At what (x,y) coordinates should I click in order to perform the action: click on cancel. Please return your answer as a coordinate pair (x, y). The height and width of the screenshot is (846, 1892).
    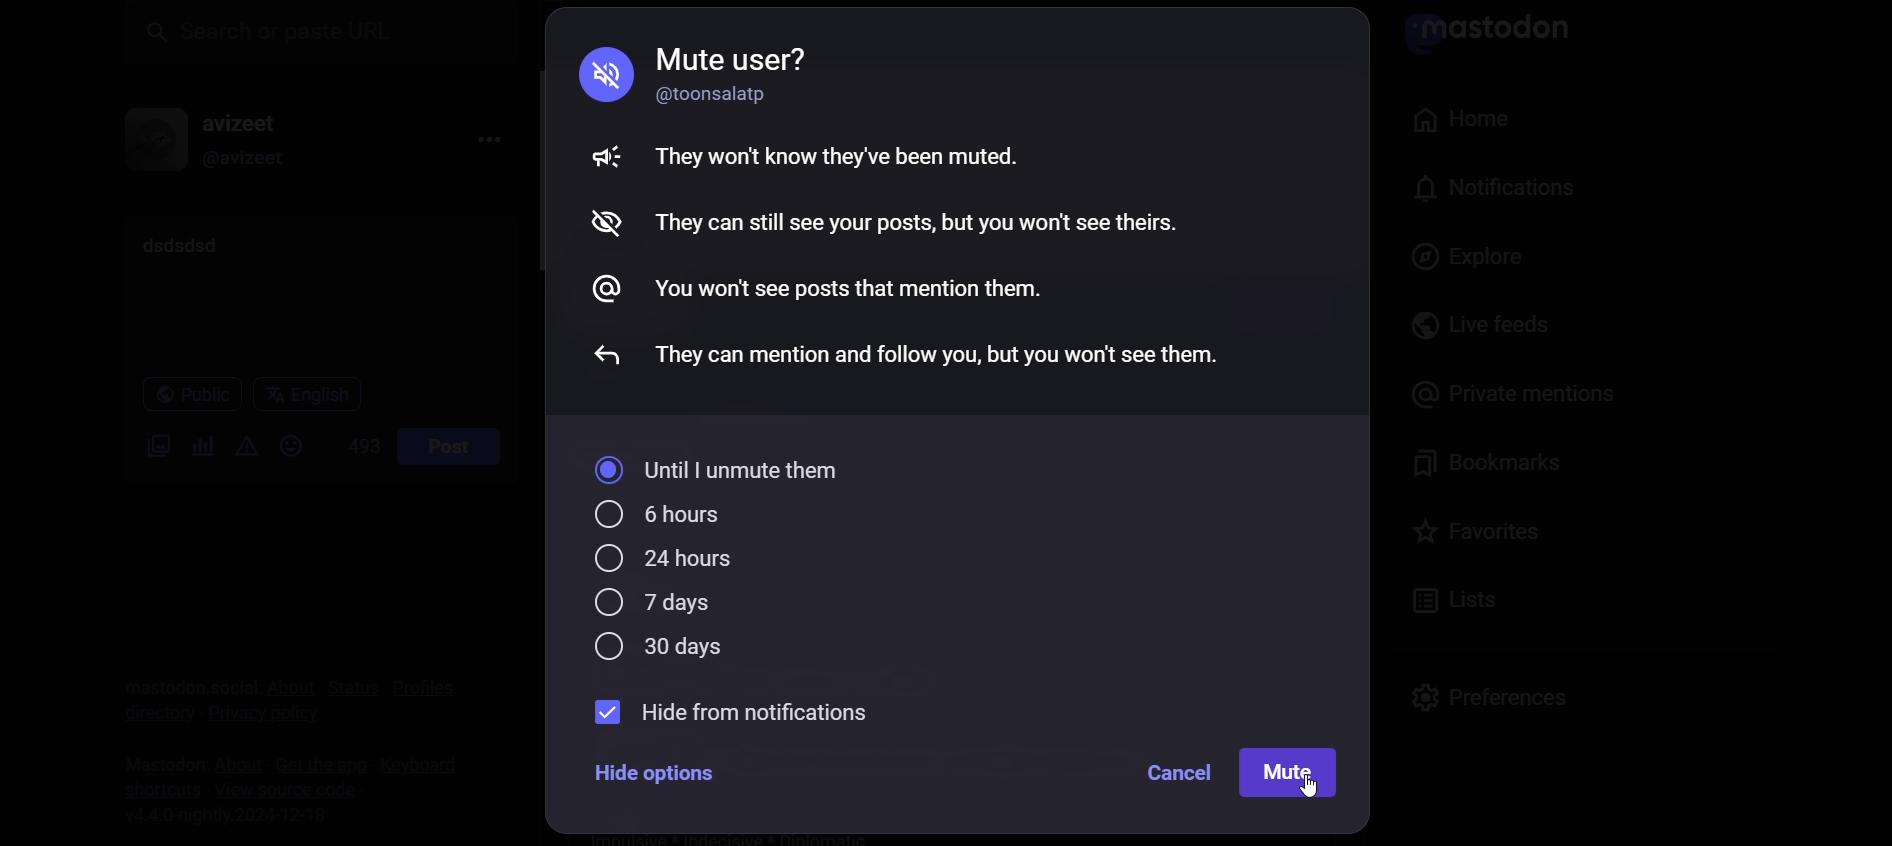
    Looking at the image, I should click on (1178, 772).